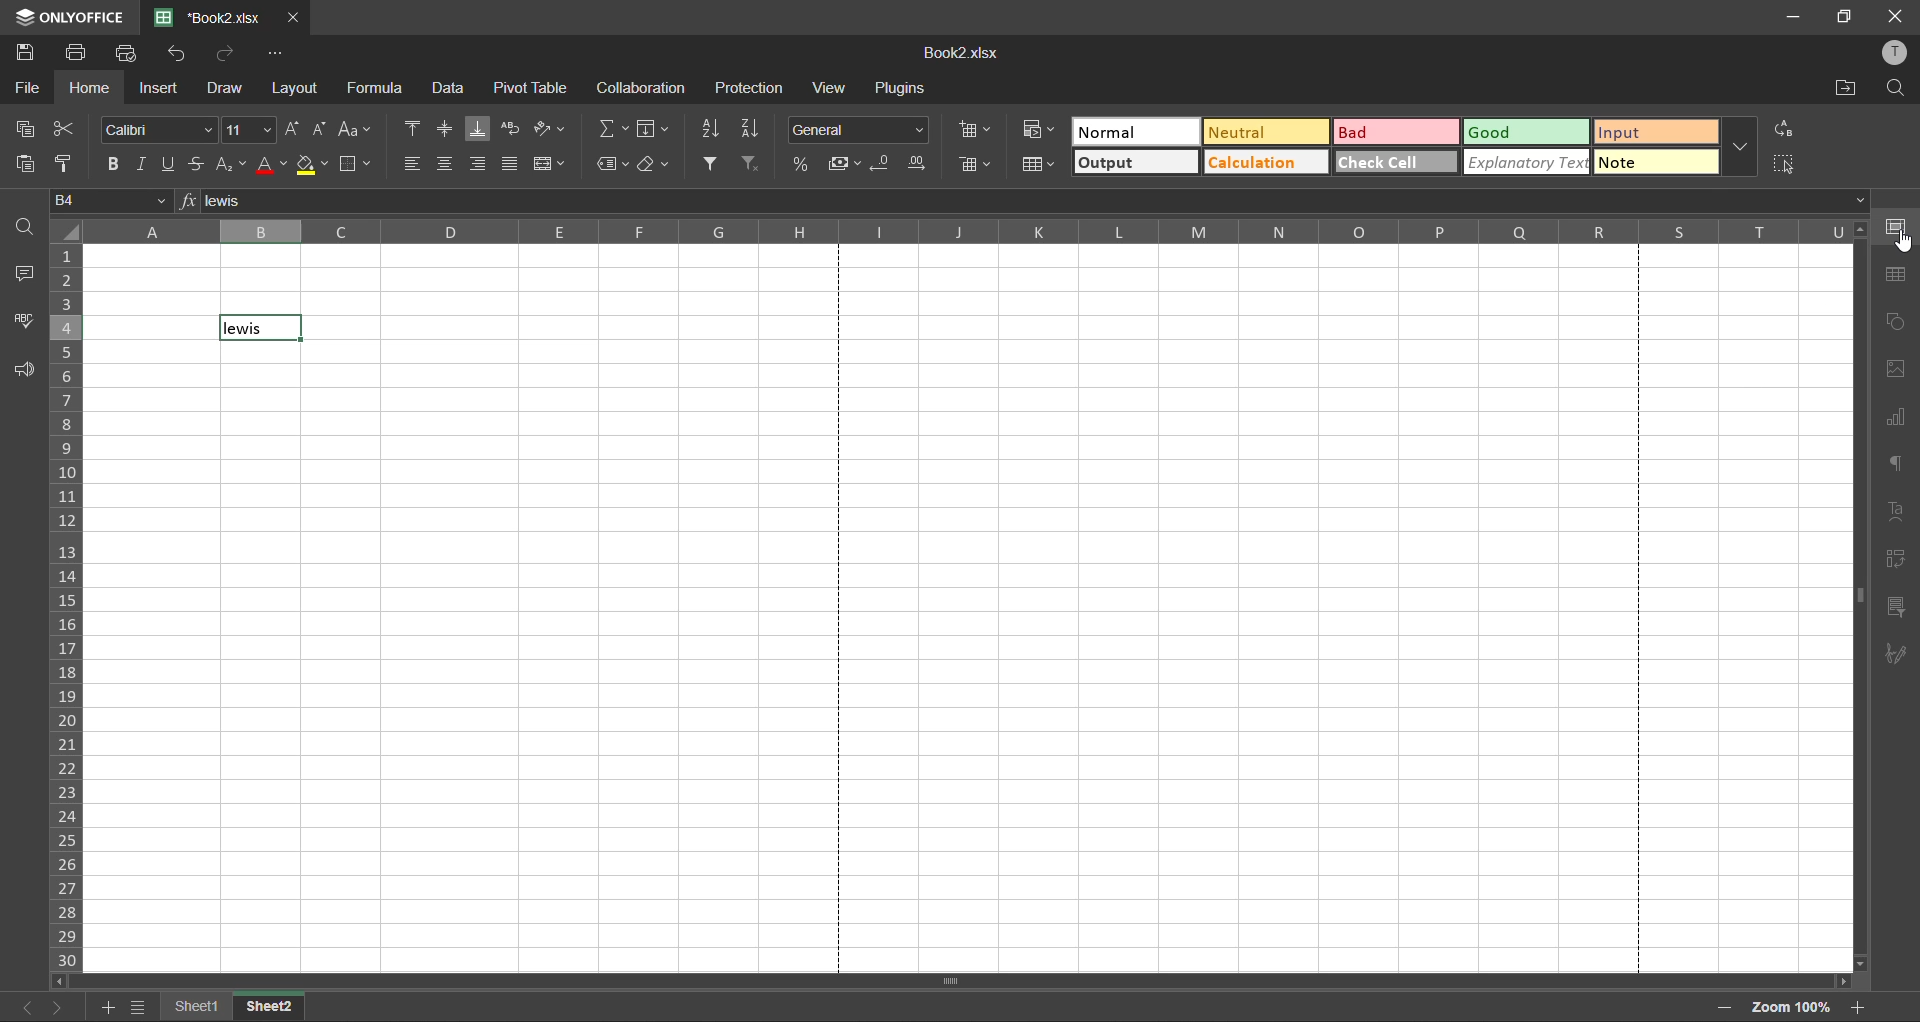  I want to click on font size, so click(249, 131).